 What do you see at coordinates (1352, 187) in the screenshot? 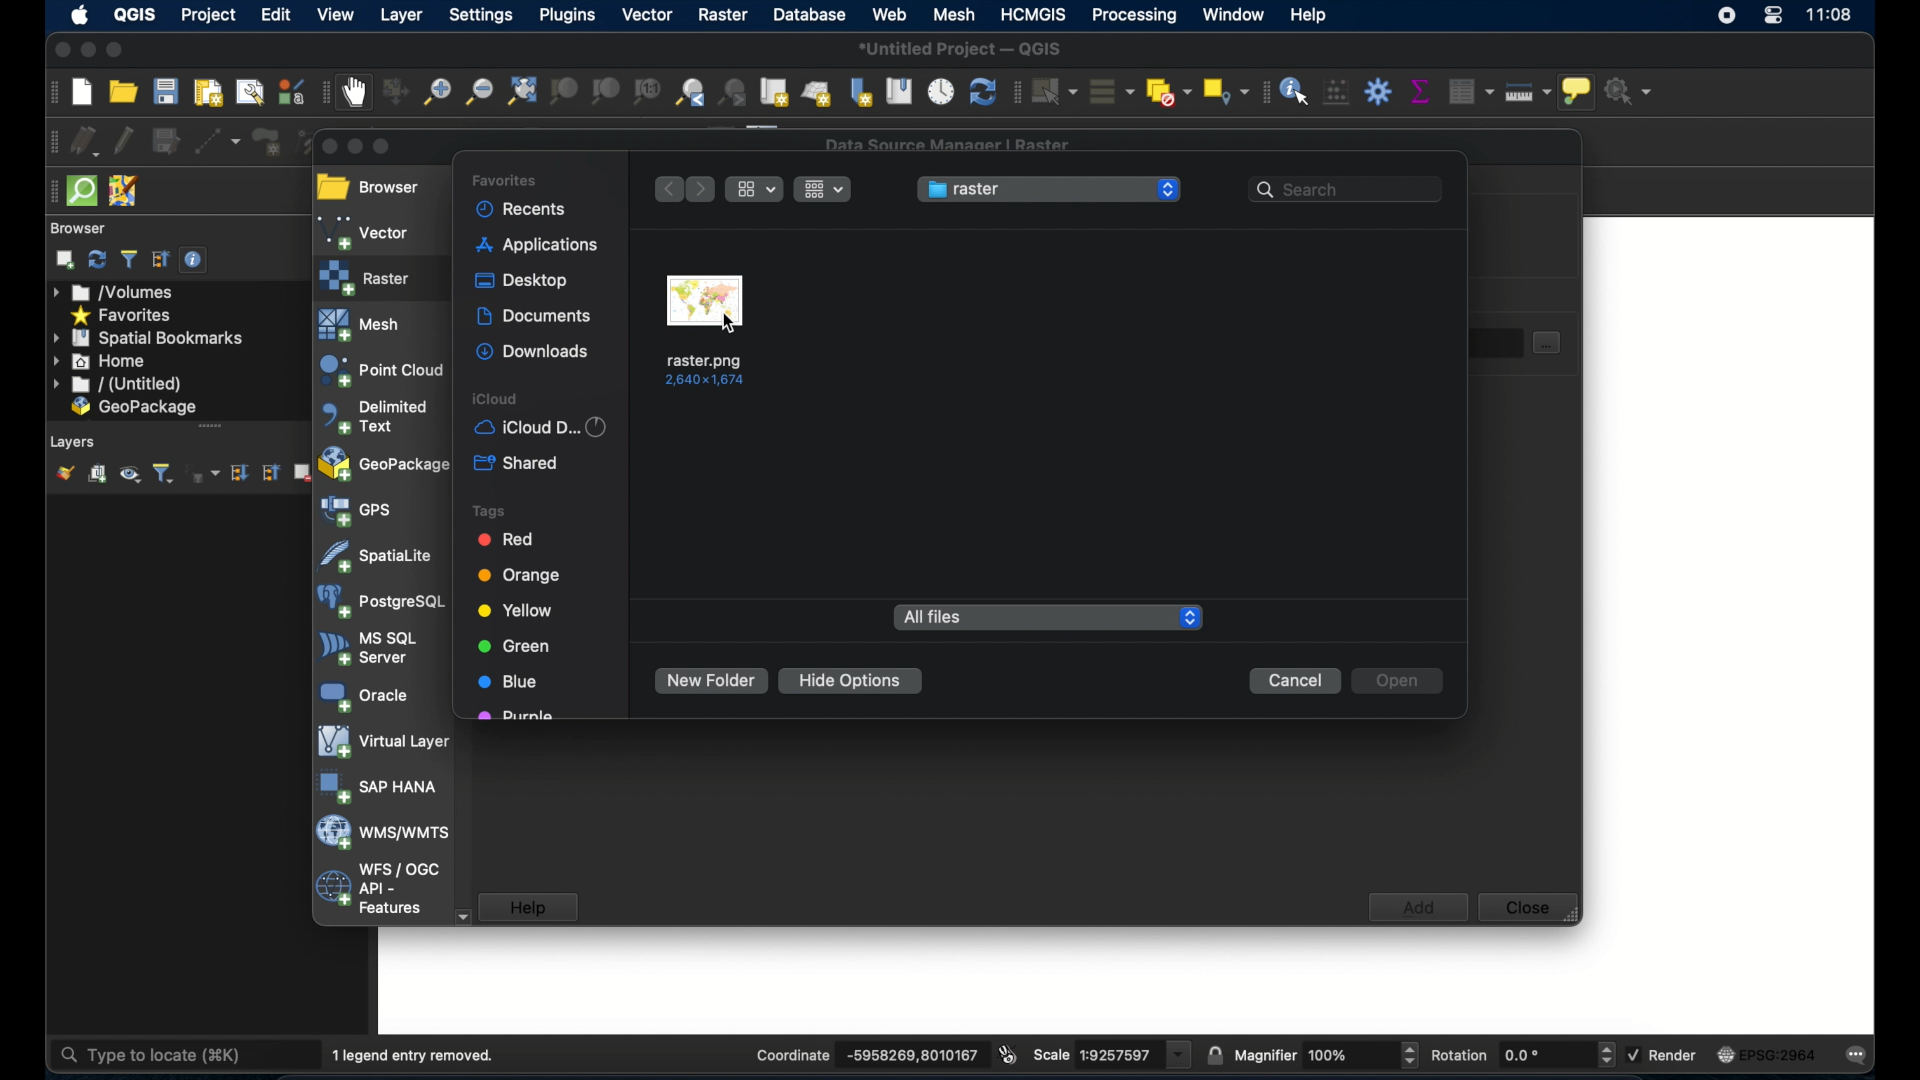
I see `search bar` at bounding box center [1352, 187].